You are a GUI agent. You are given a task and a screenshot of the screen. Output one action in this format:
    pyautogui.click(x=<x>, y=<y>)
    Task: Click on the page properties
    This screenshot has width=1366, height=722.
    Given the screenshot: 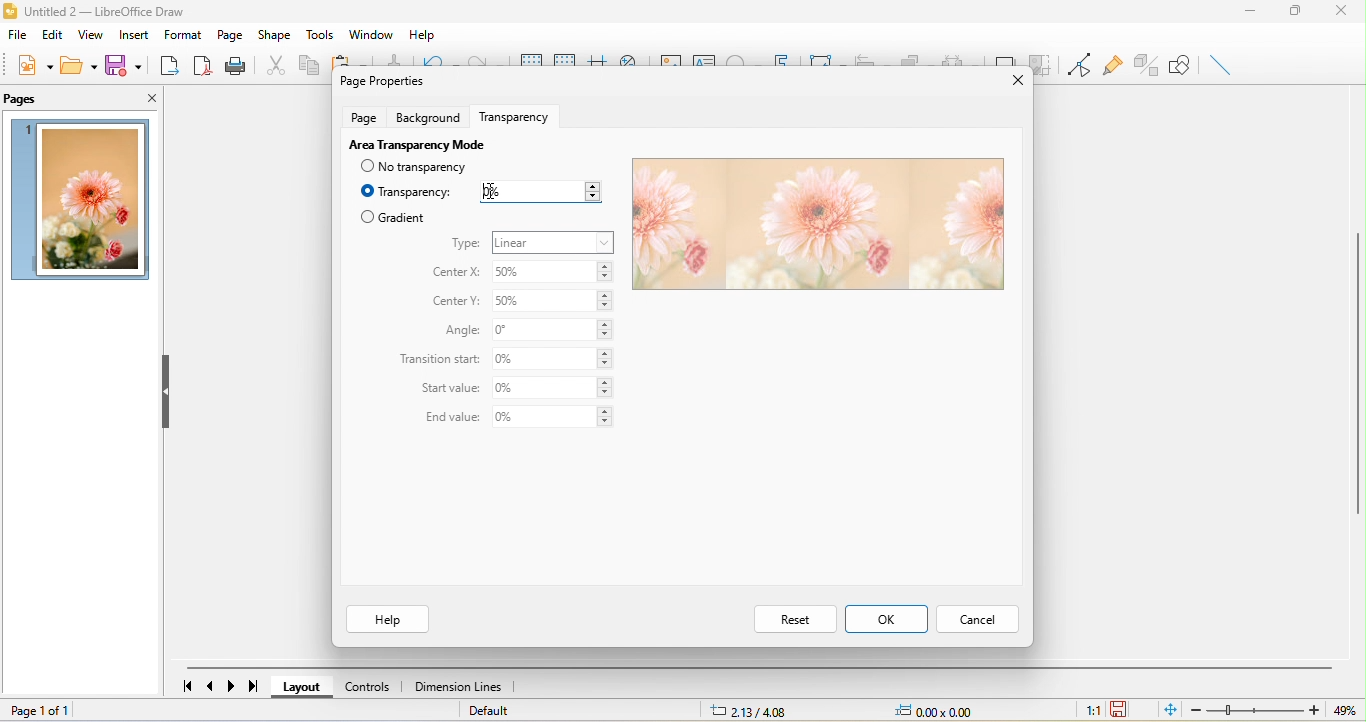 What is the action you would take?
    pyautogui.click(x=380, y=80)
    